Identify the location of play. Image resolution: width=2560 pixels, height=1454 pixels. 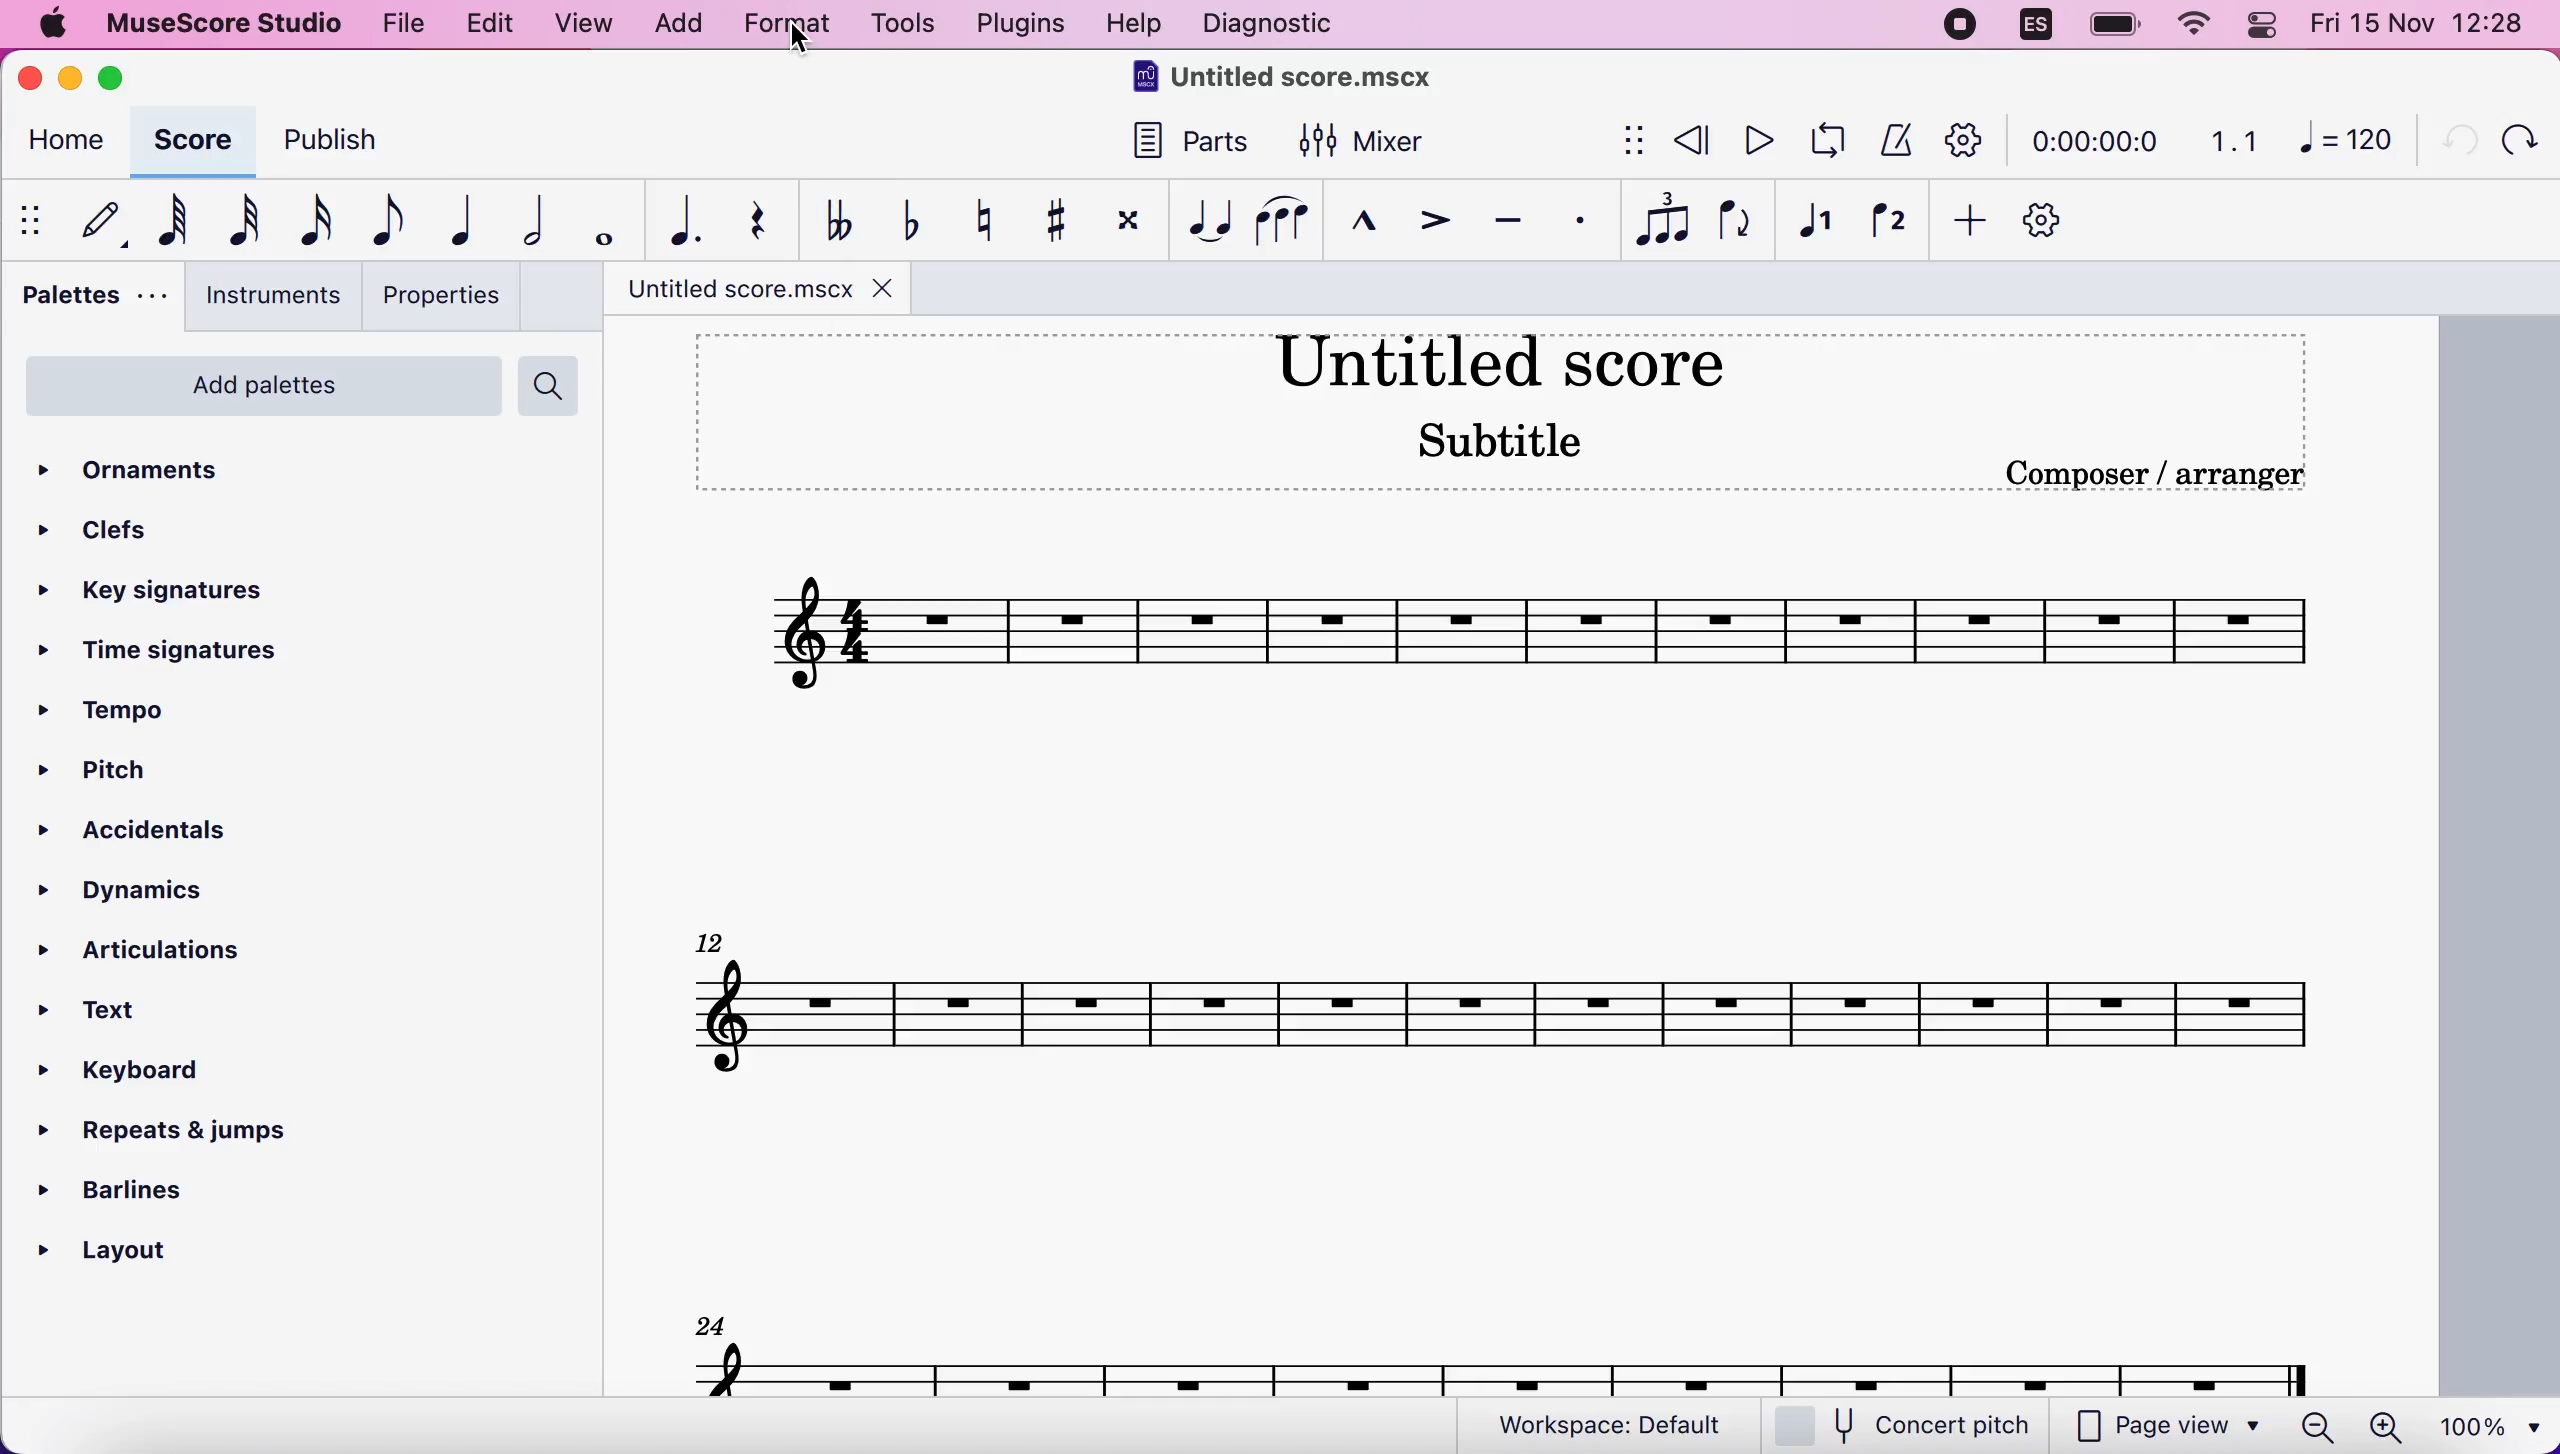
(1754, 140).